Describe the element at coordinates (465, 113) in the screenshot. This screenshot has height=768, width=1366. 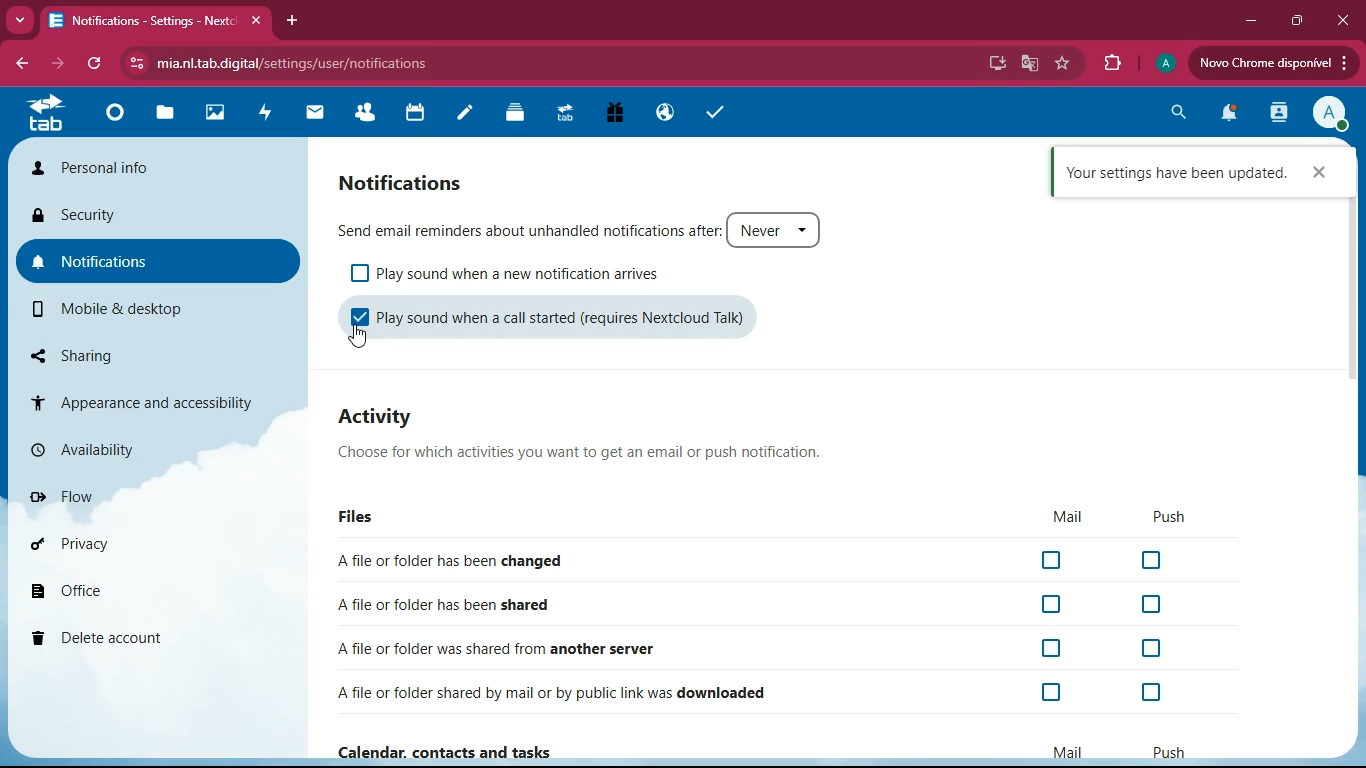
I see `notes` at that location.